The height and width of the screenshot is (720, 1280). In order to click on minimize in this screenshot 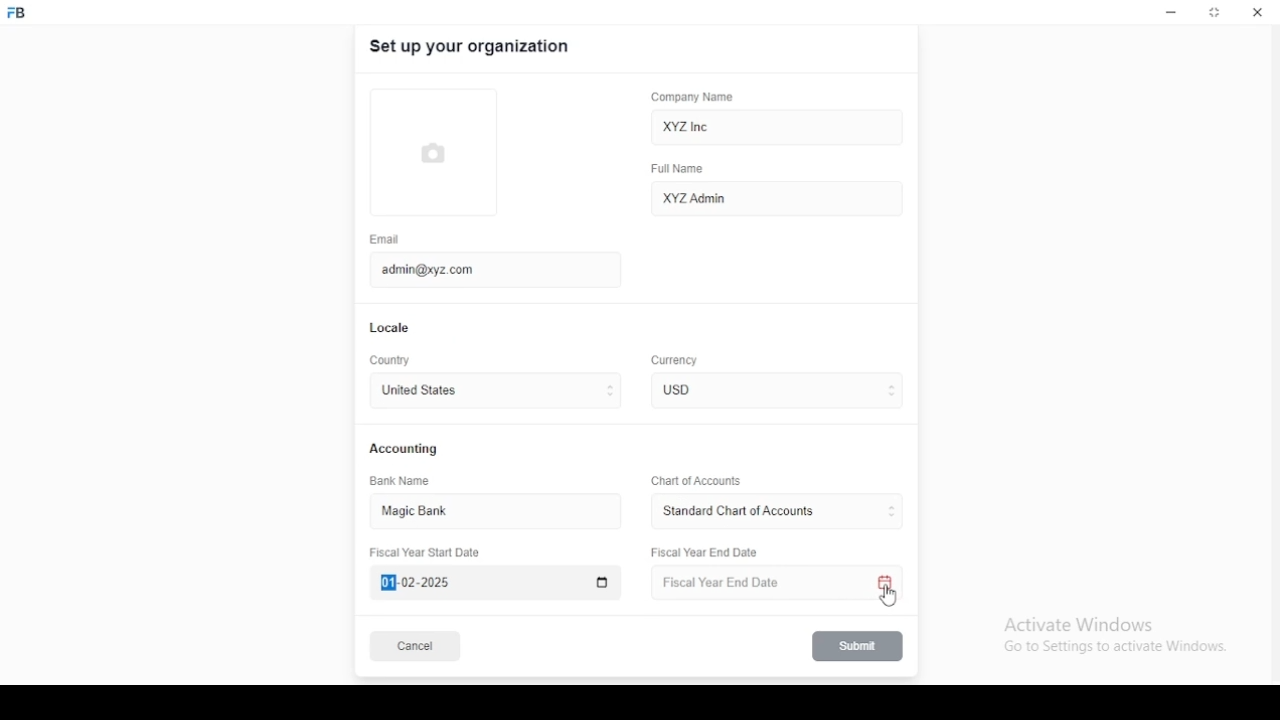, I will do `click(1171, 13)`.